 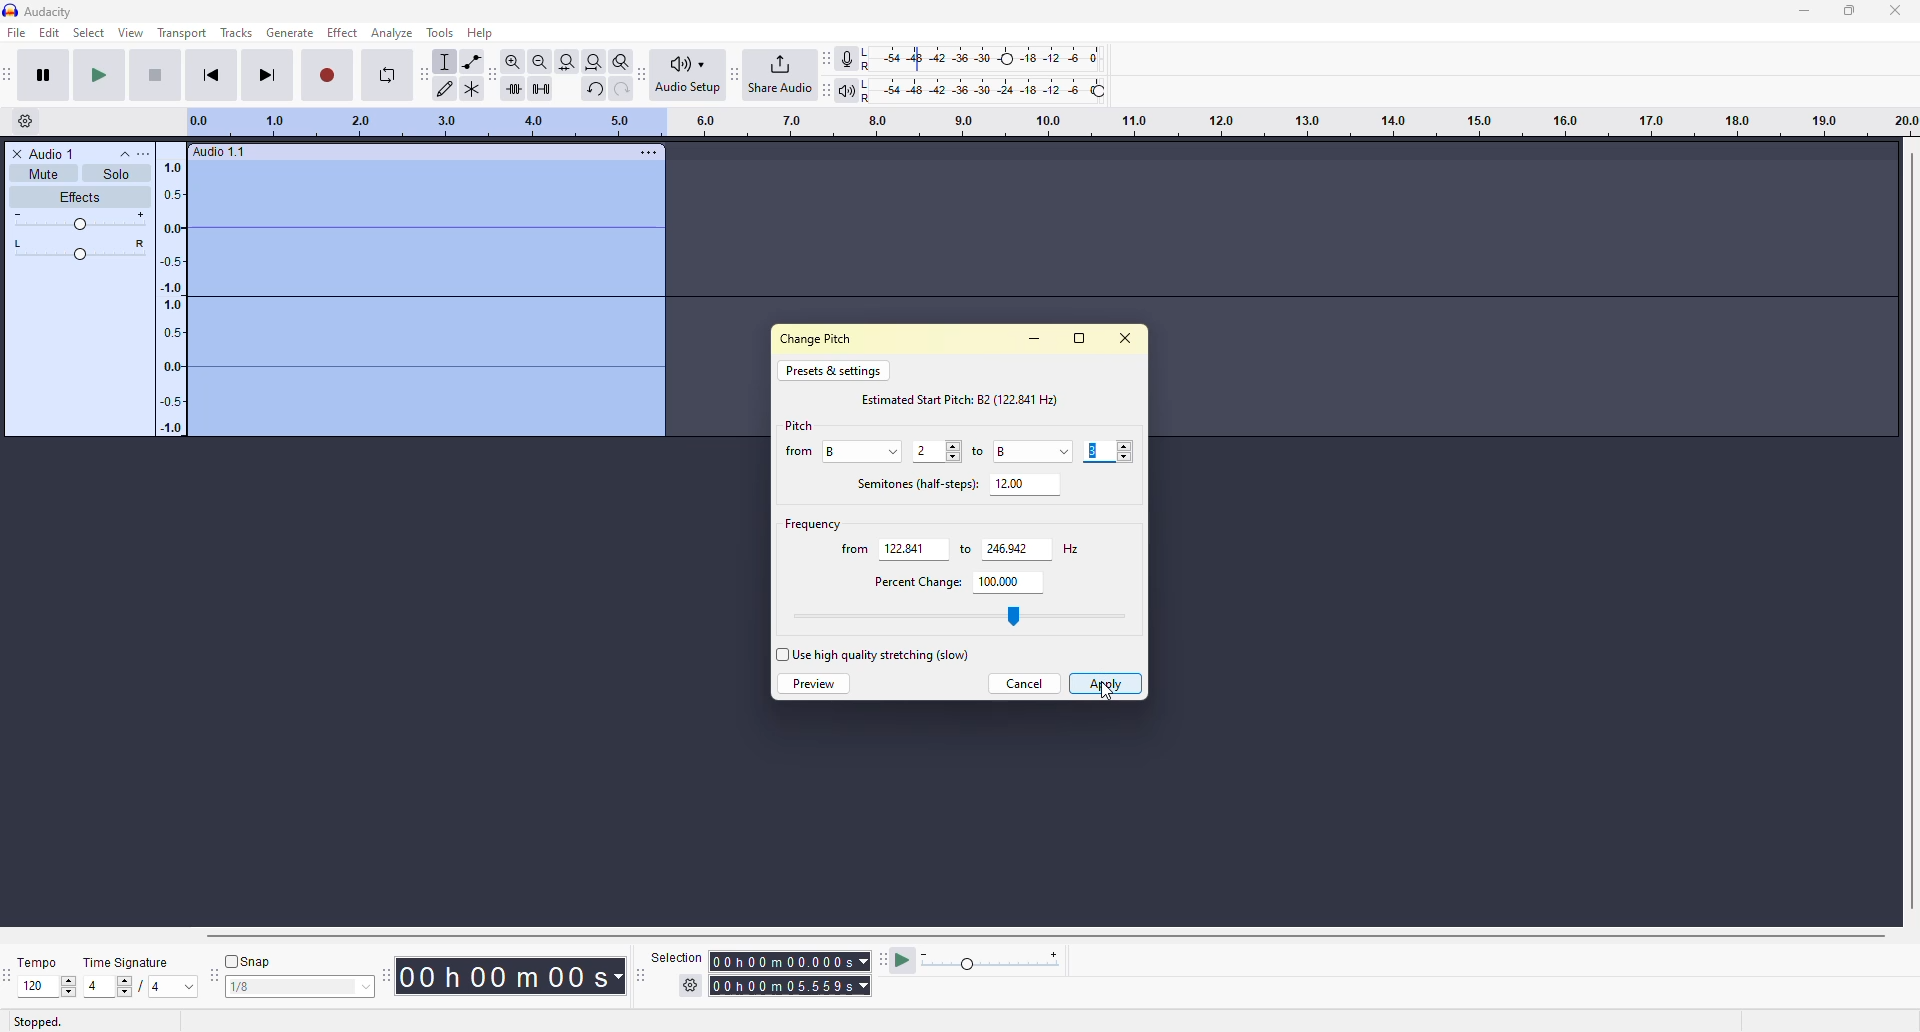 I want to click on enable looping, so click(x=387, y=75).